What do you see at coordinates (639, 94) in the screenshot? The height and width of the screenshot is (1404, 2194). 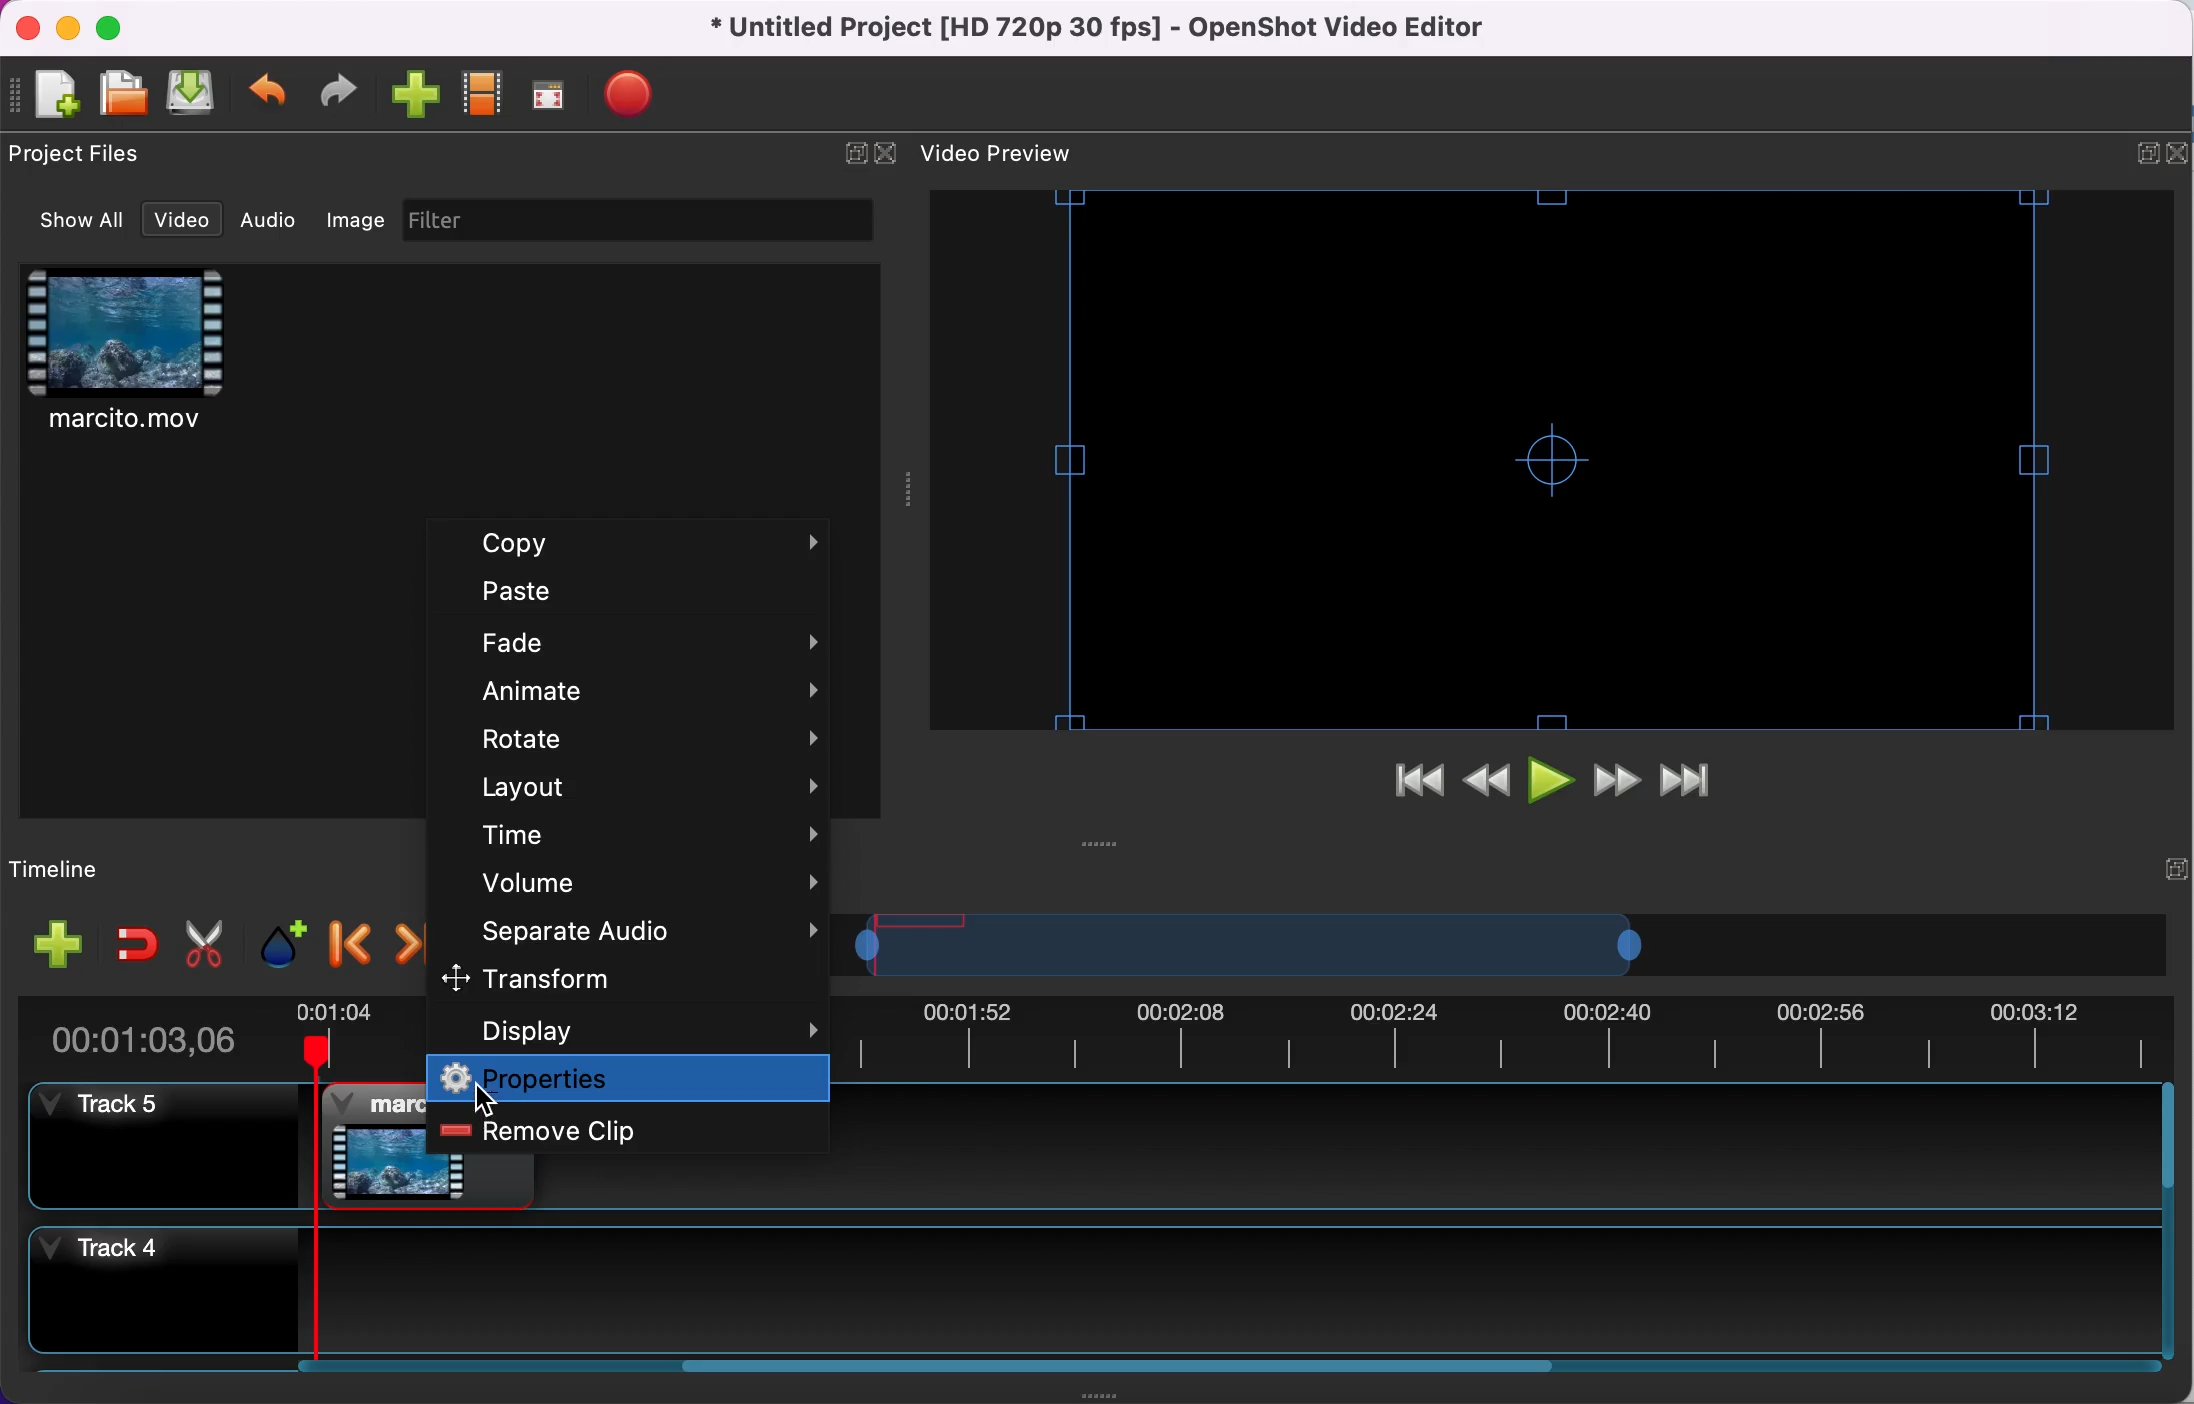 I see `export file` at bounding box center [639, 94].